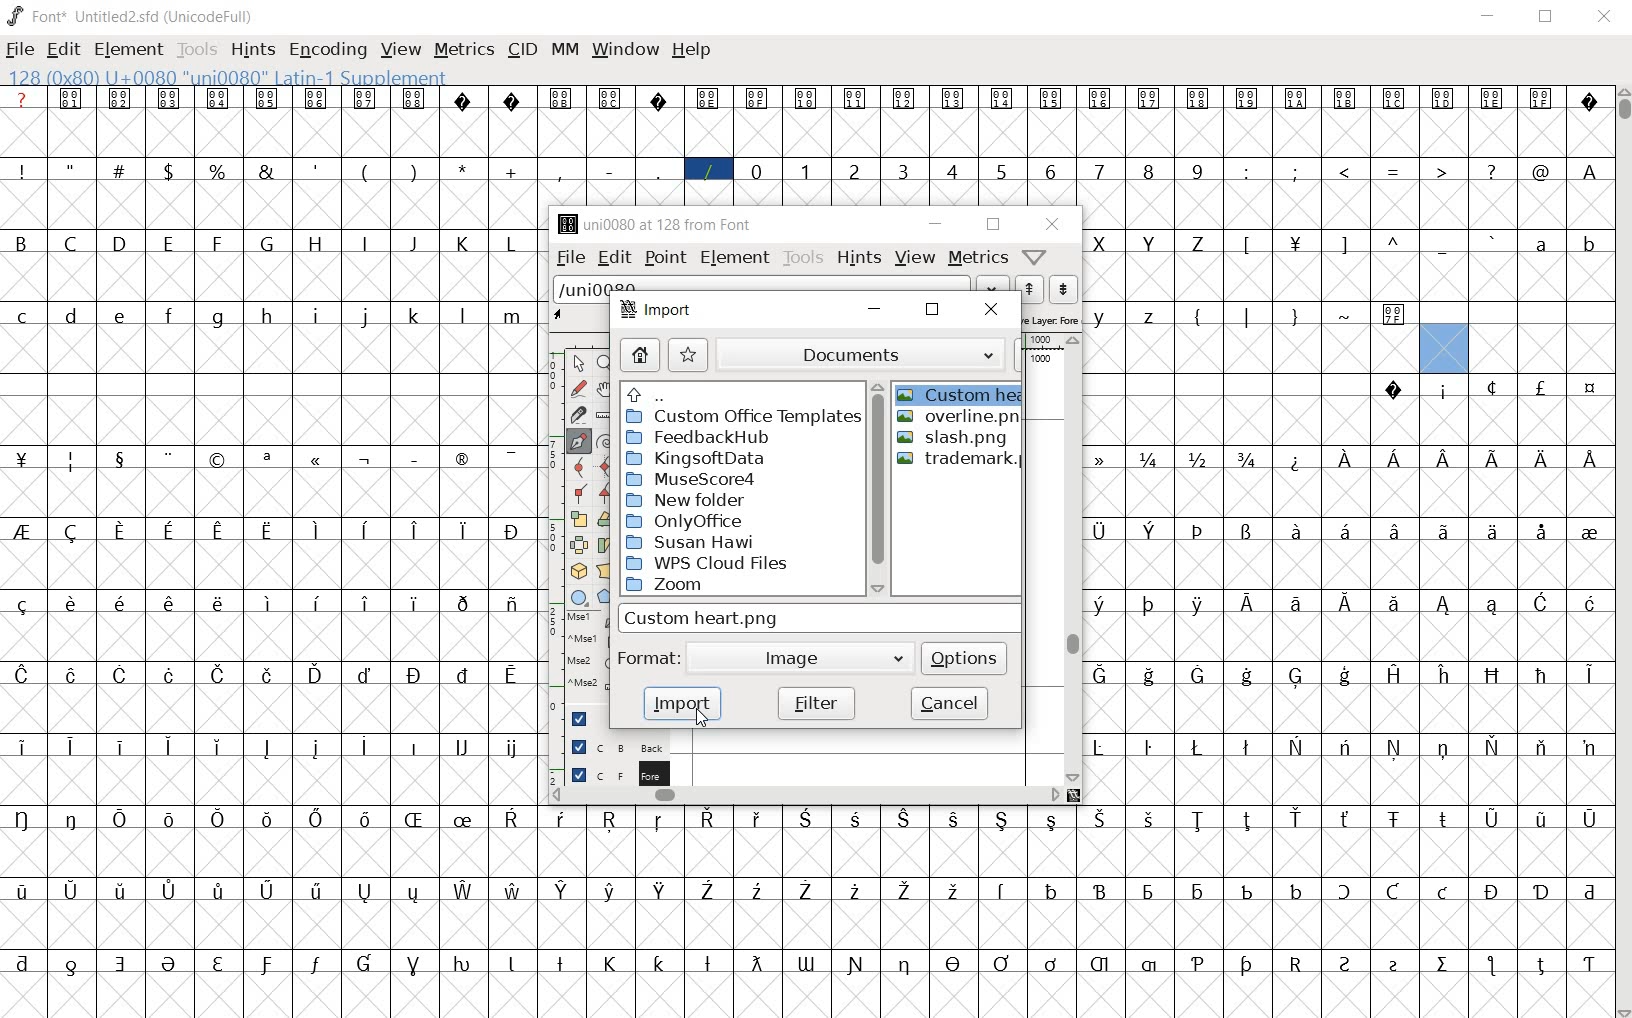 The height and width of the screenshot is (1018, 1632). Describe the element at coordinates (511, 818) in the screenshot. I see `glyph` at that location.